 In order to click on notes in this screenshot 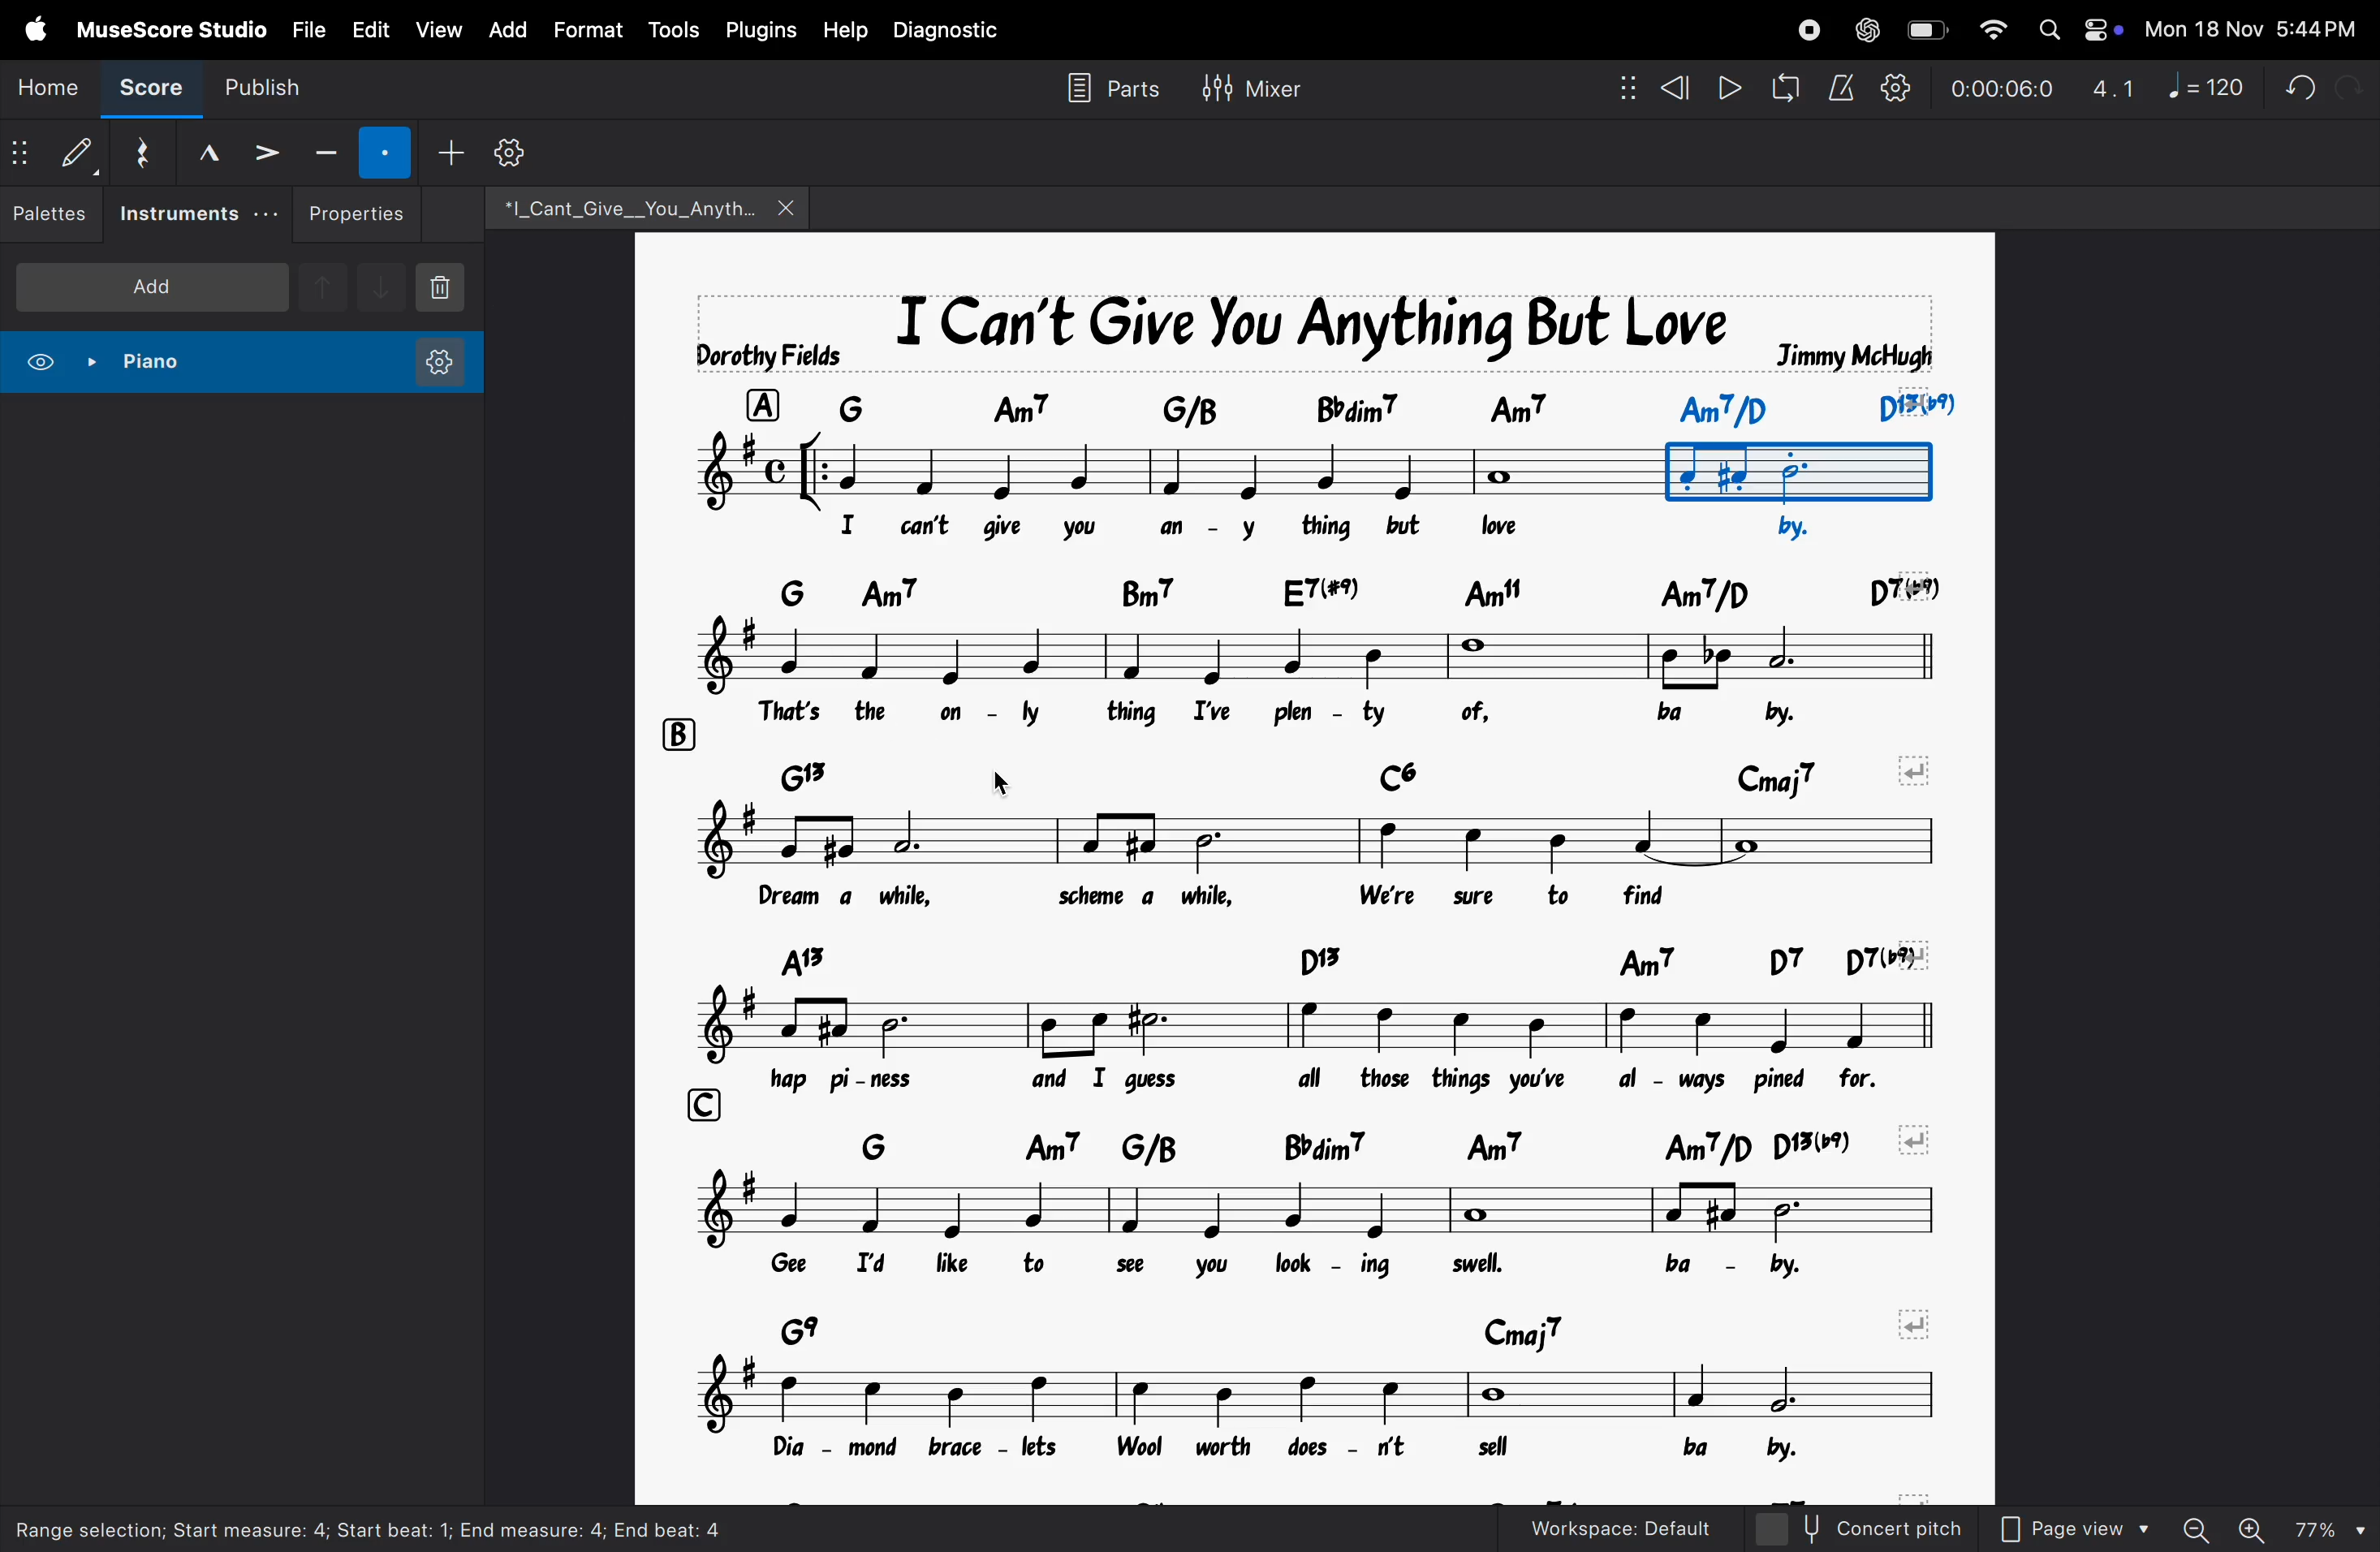, I will do `click(1174, 470)`.